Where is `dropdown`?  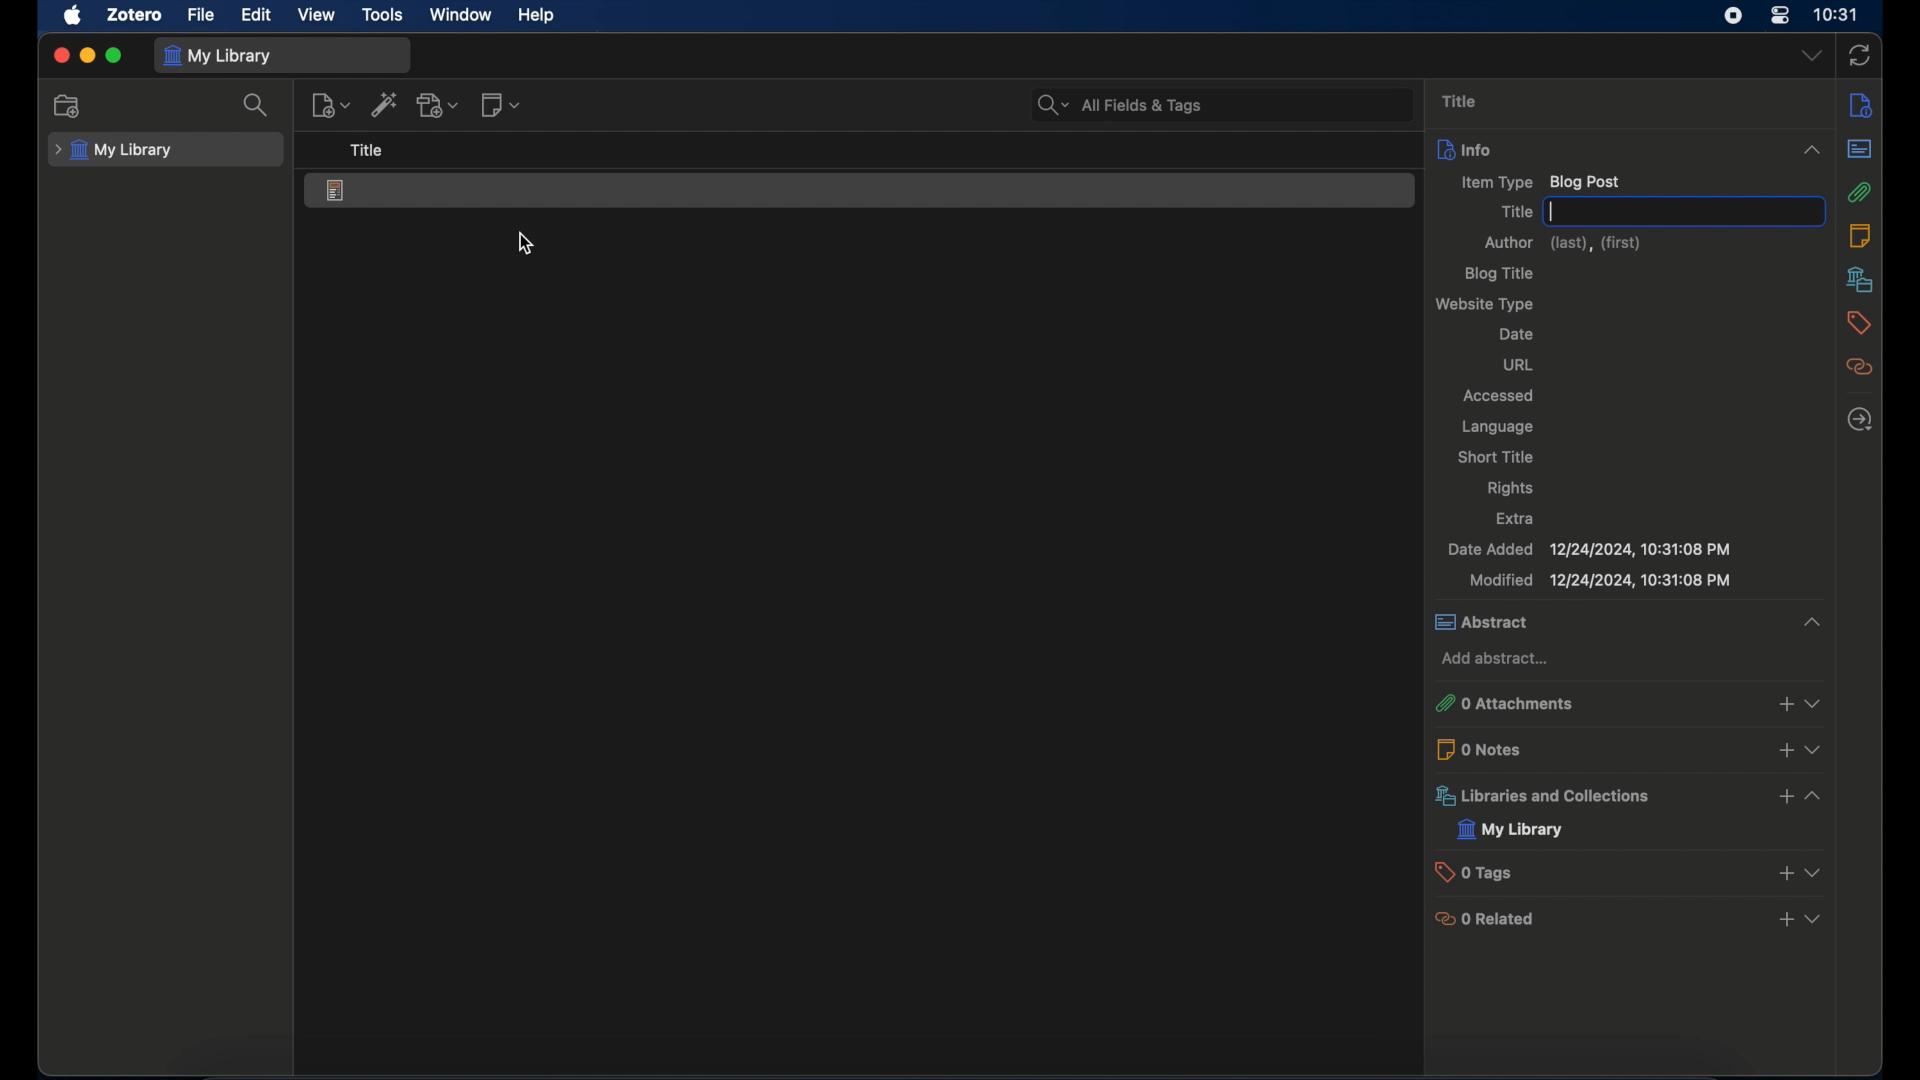
dropdown is located at coordinates (1811, 56).